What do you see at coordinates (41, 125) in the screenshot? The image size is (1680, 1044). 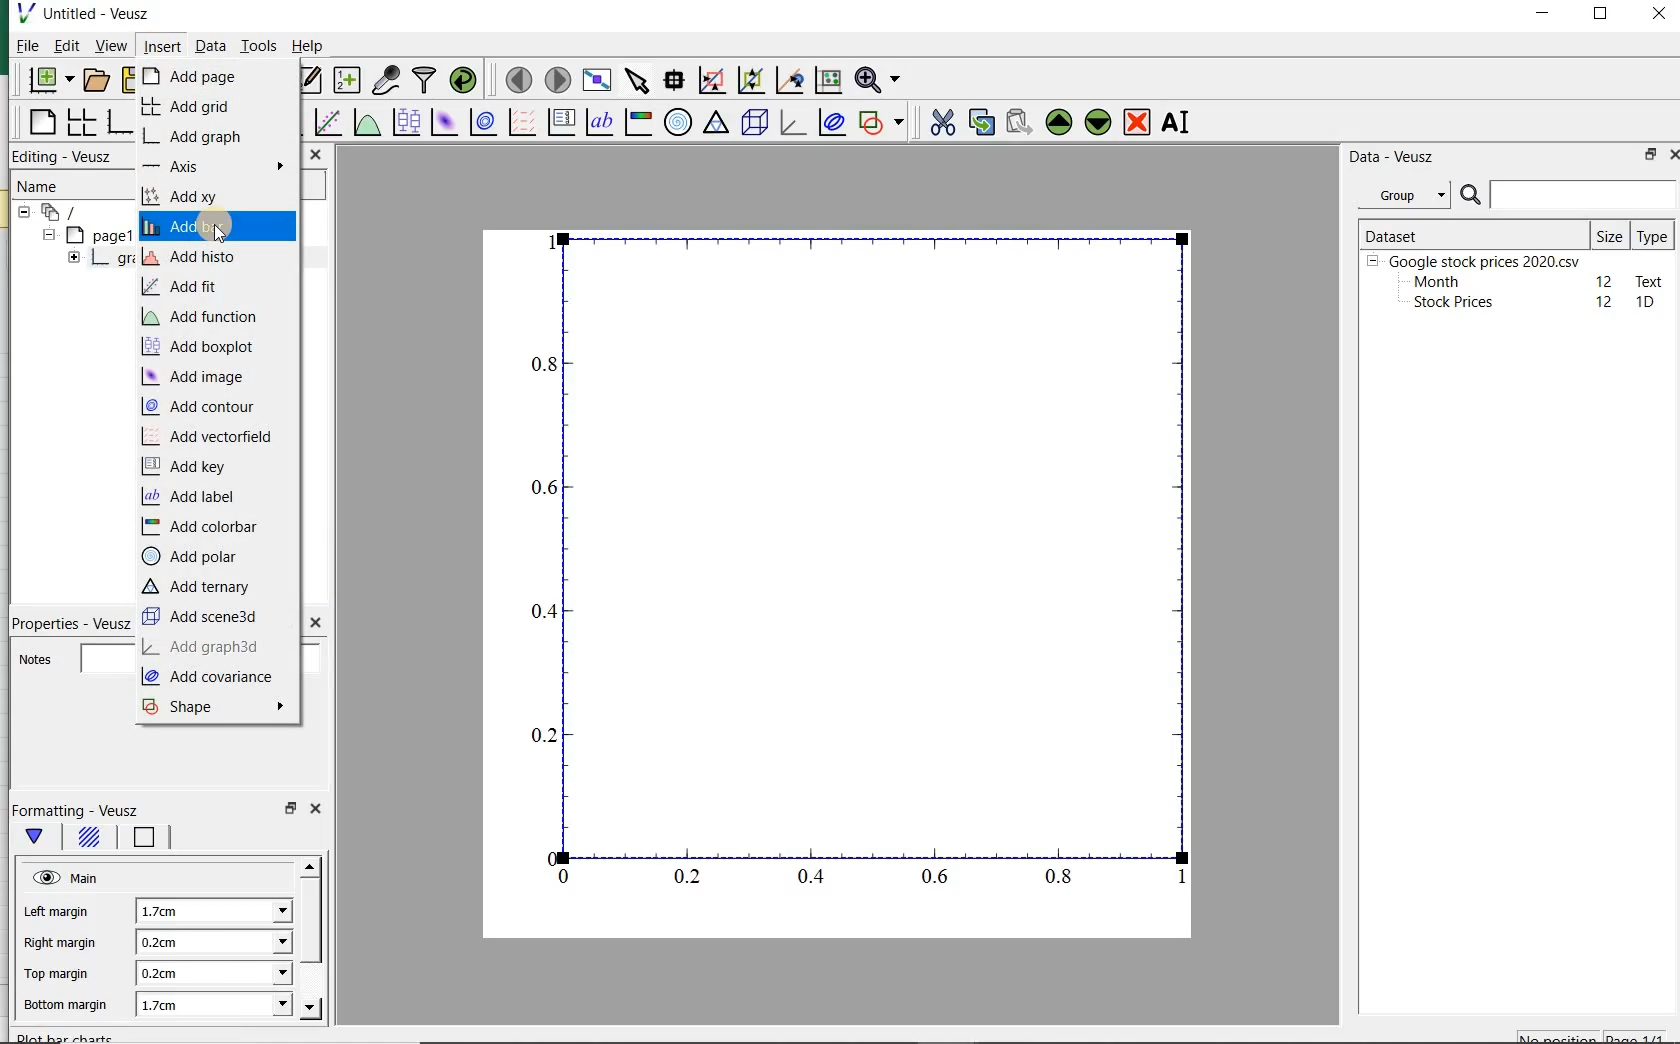 I see `blank page` at bounding box center [41, 125].